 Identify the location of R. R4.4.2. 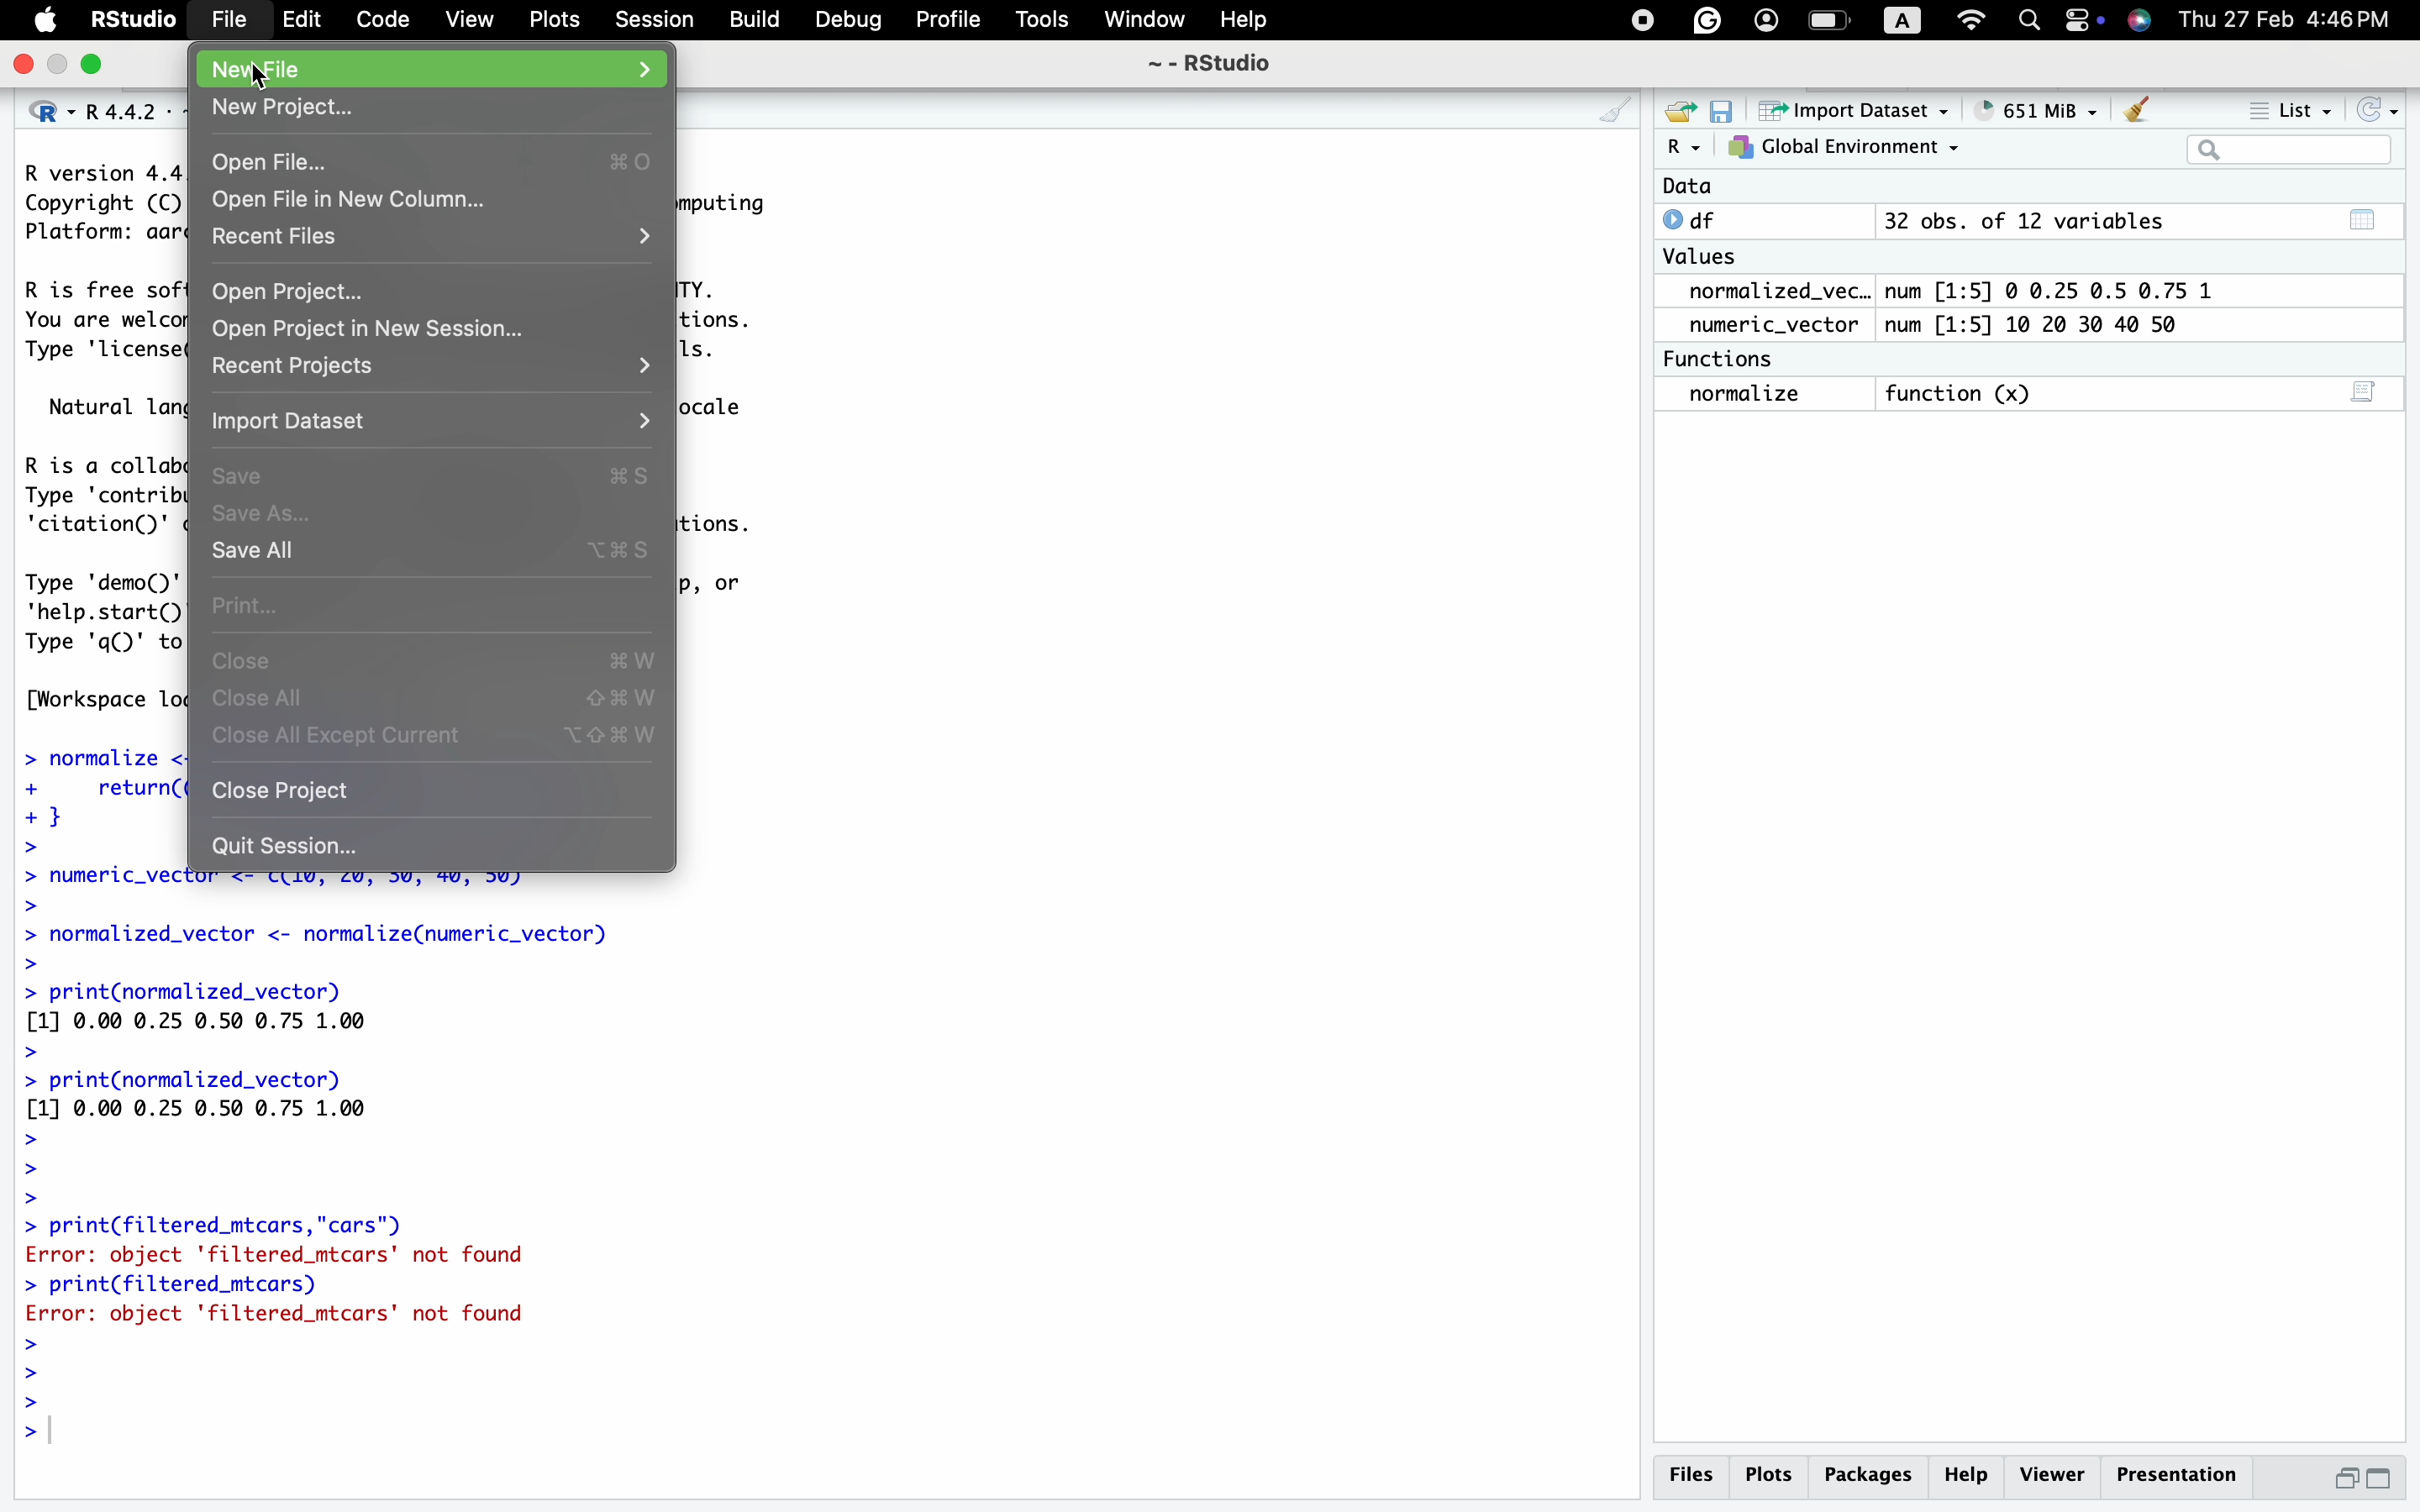
(84, 111).